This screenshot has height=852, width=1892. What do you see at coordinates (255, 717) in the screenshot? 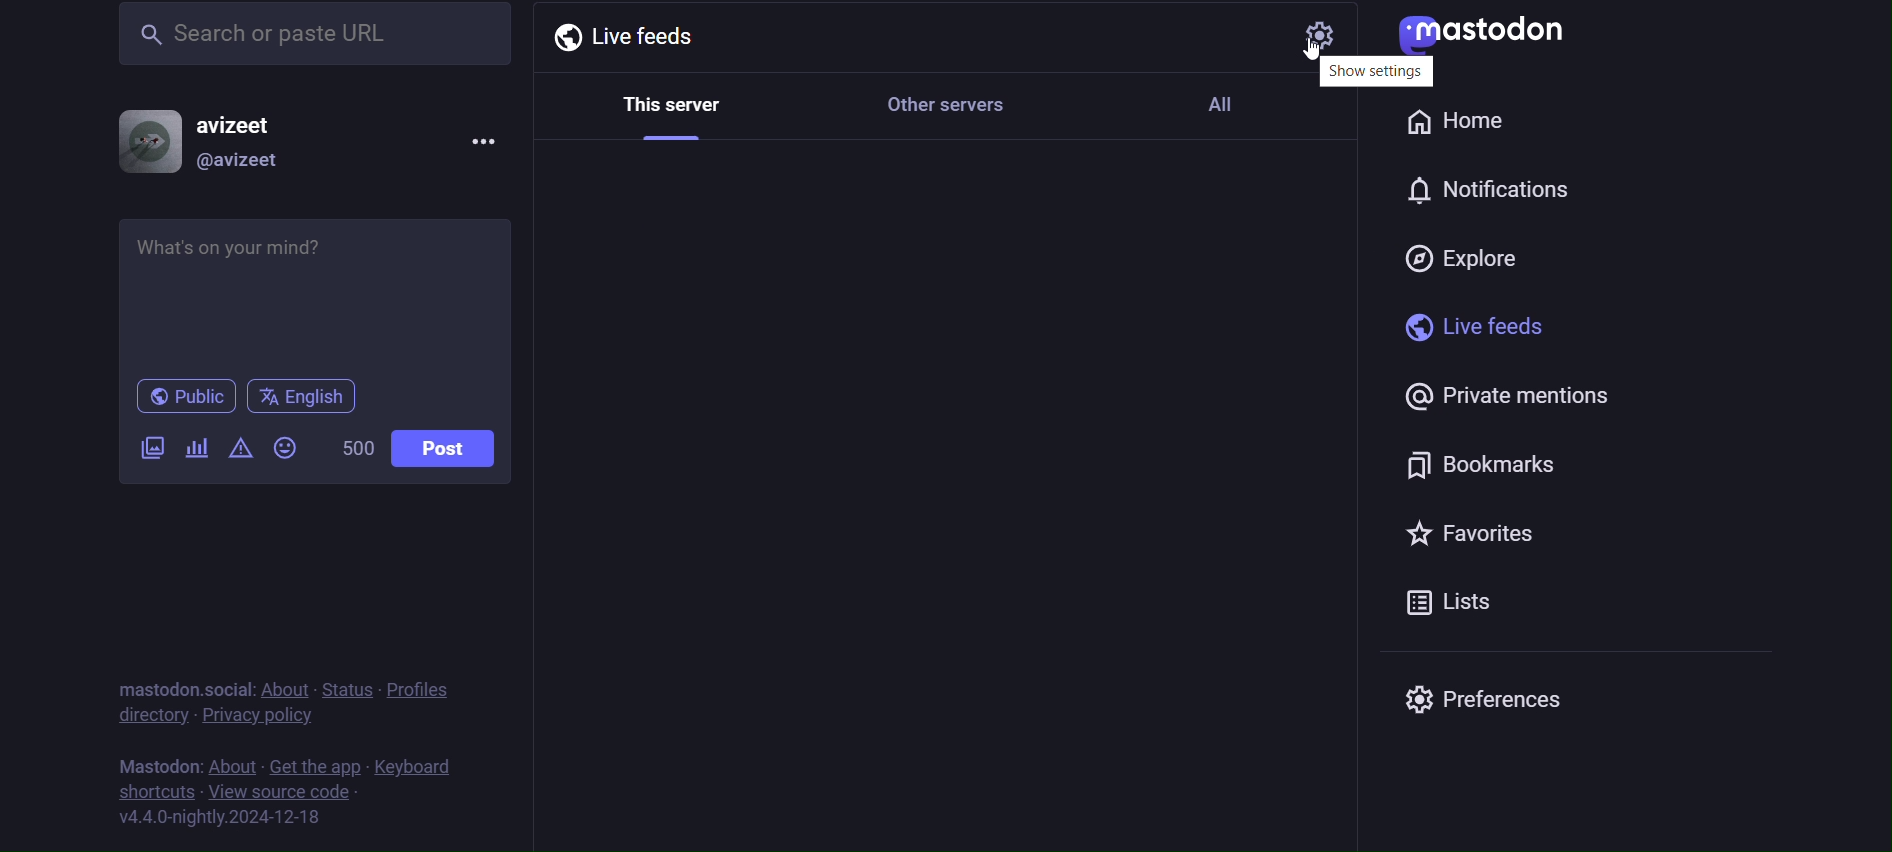
I see `privacy policy` at bounding box center [255, 717].